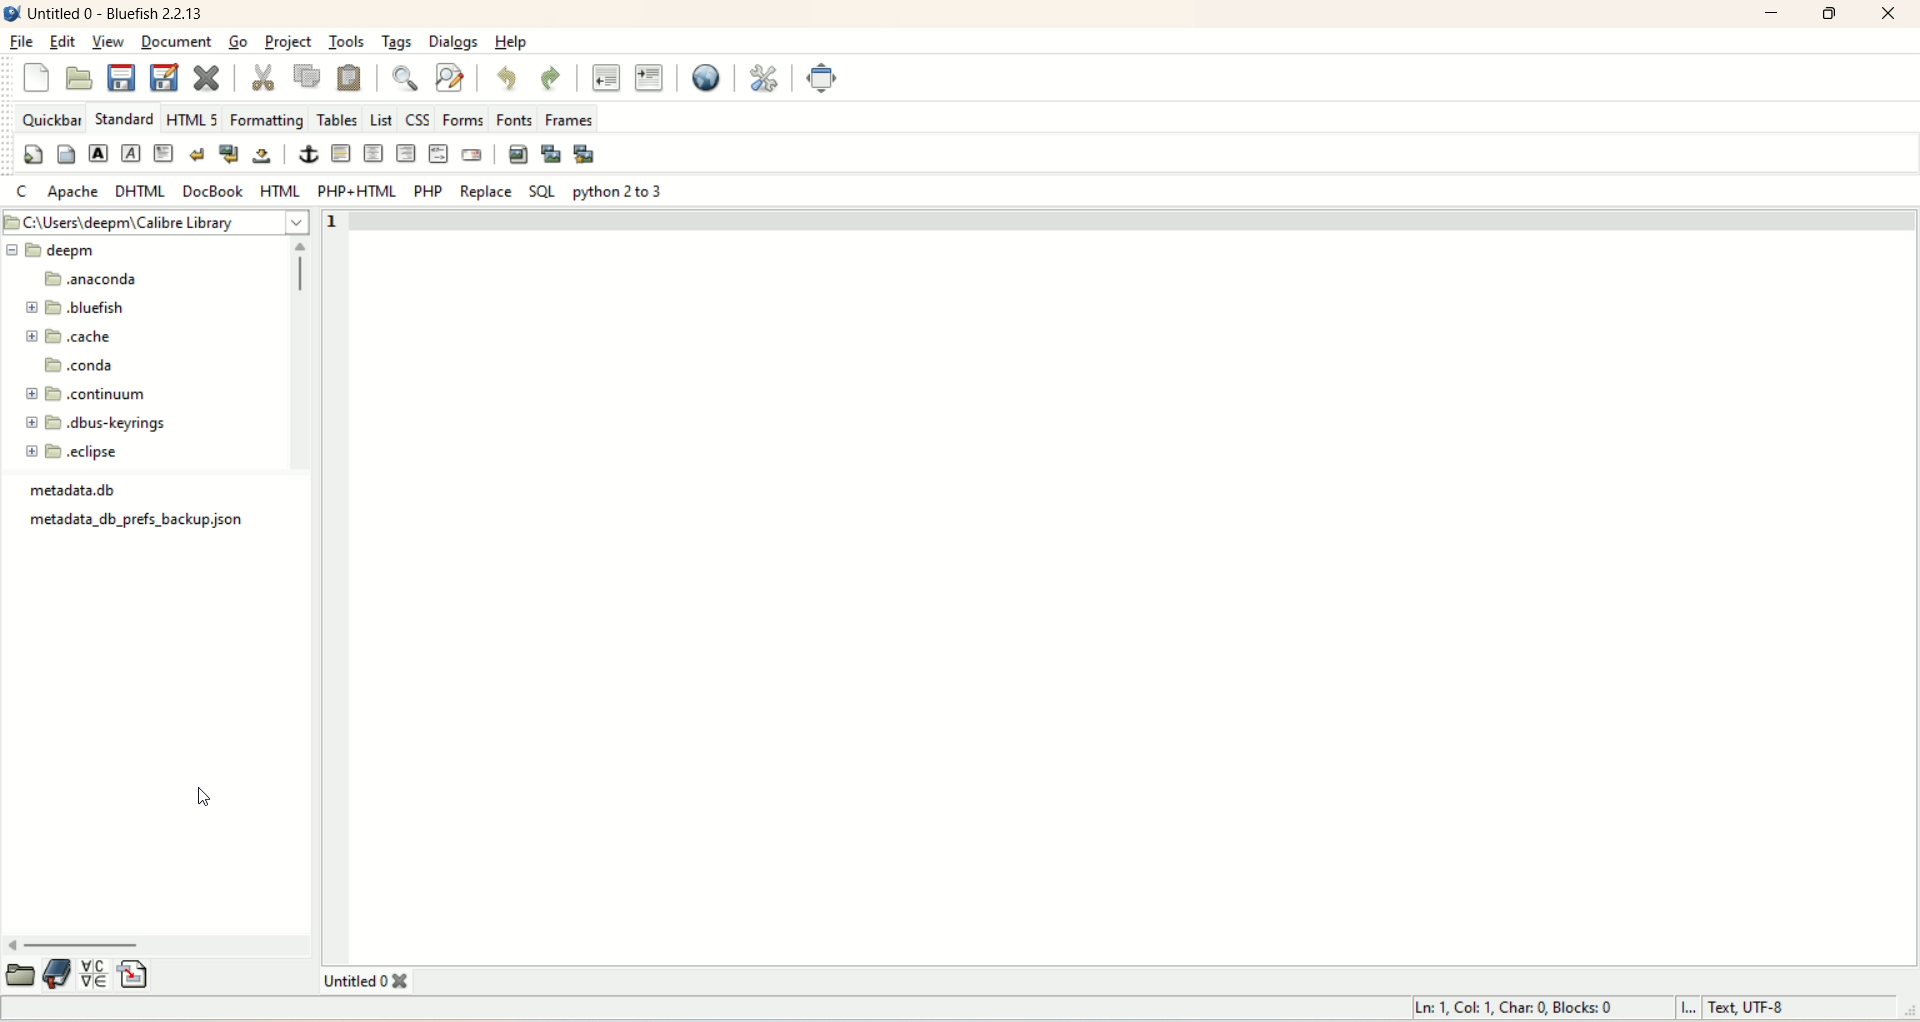 This screenshot has height=1022, width=1920. Describe the element at coordinates (49, 120) in the screenshot. I see `quickbar` at that location.